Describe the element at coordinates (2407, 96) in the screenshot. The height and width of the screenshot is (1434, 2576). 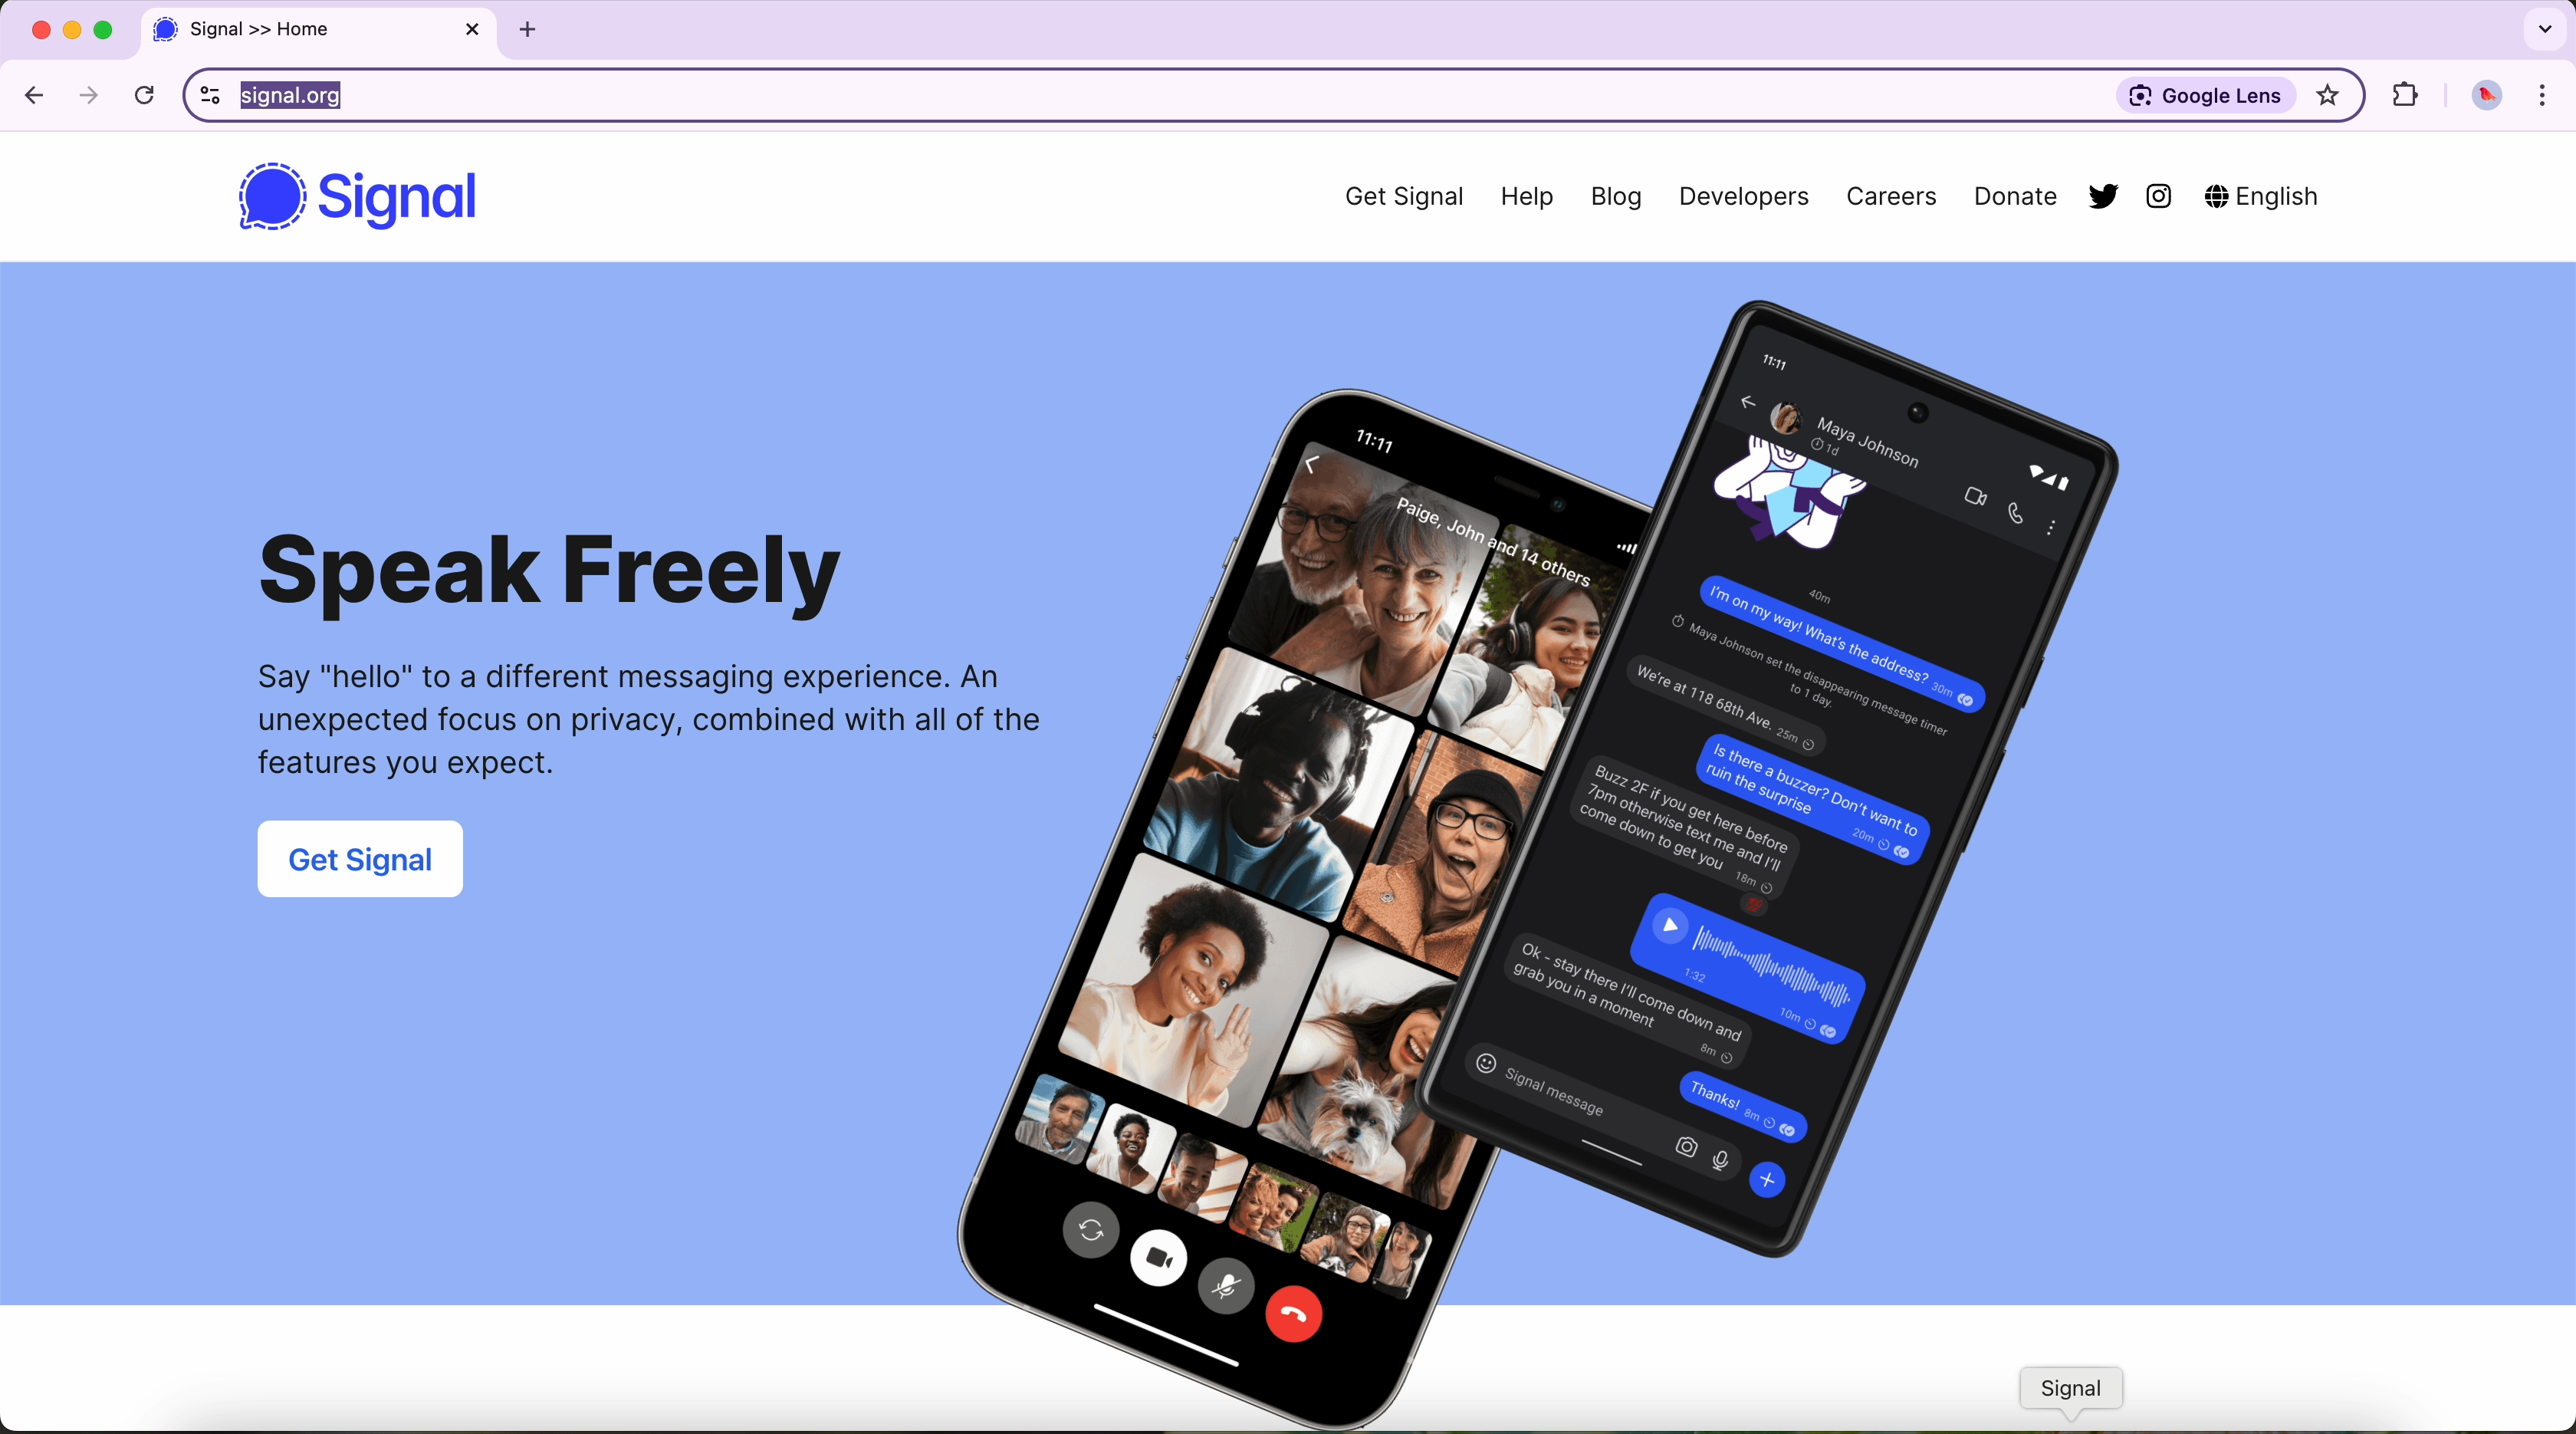
I see `extensions` at that location.